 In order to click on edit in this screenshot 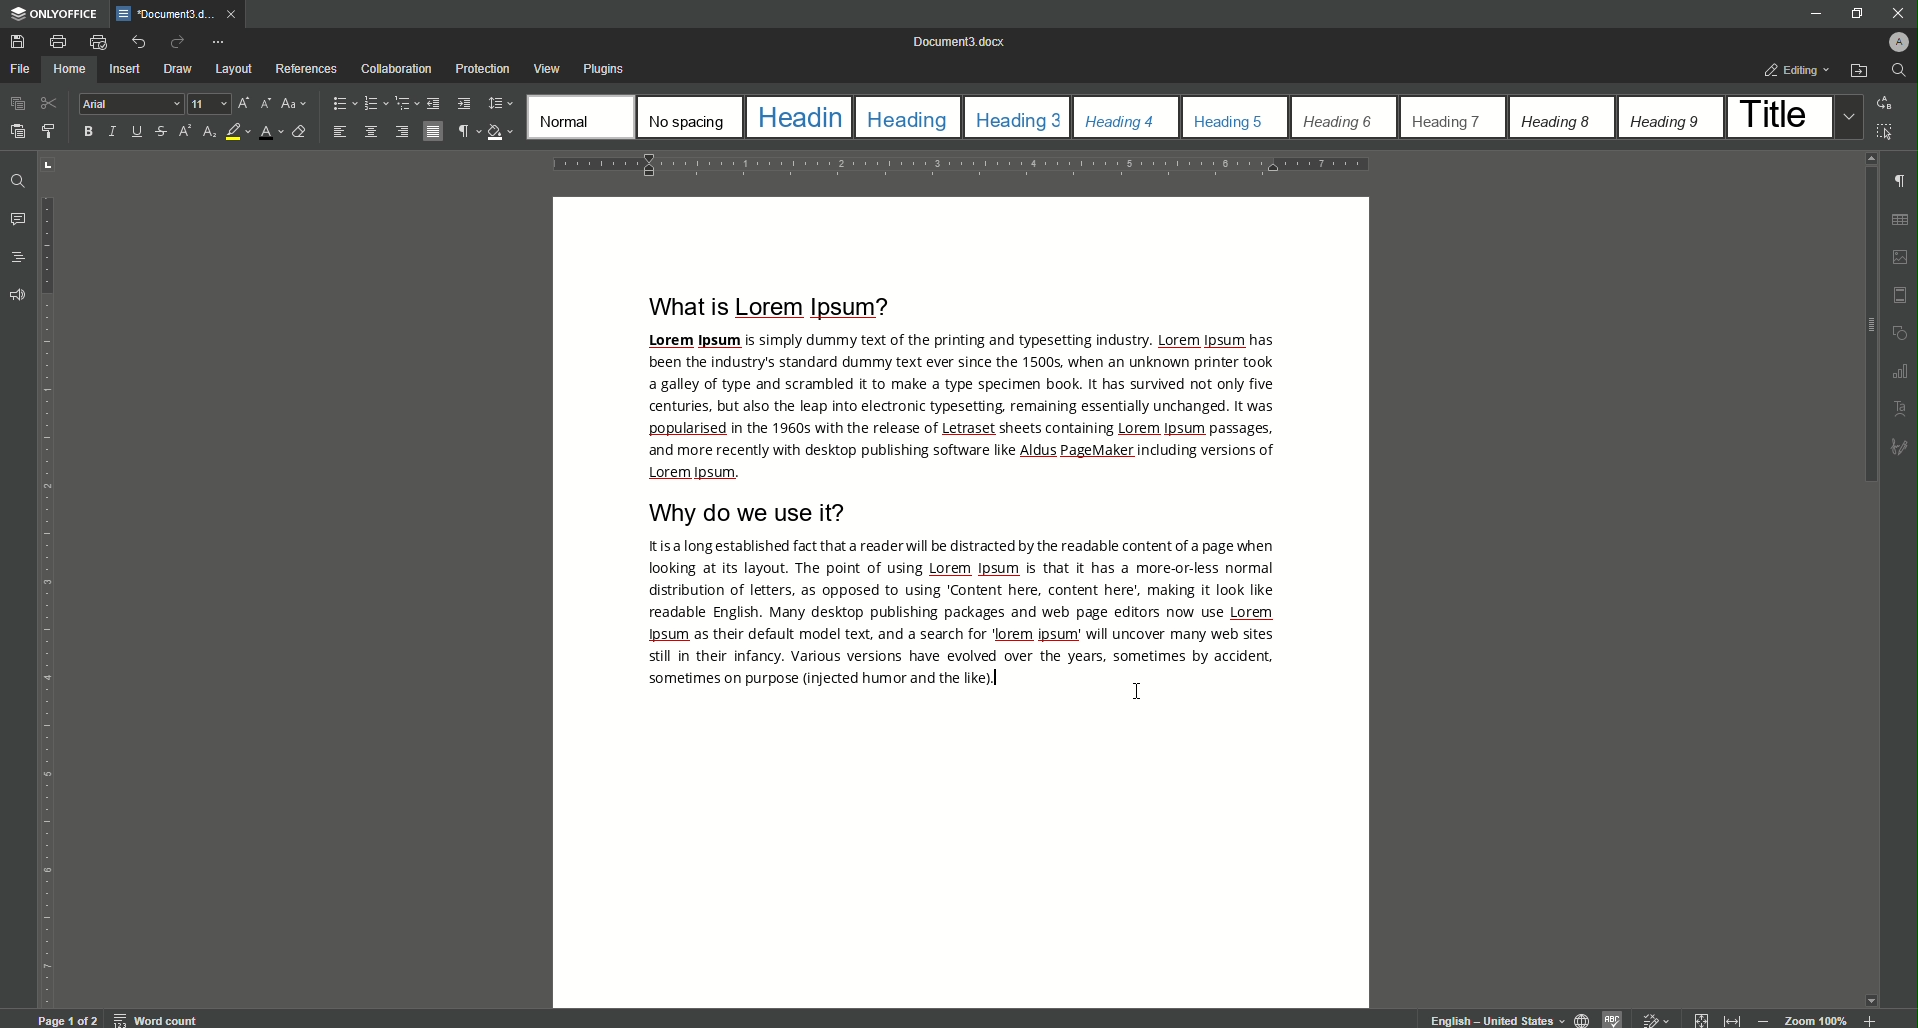, I will do `click(1655, 1019)`.